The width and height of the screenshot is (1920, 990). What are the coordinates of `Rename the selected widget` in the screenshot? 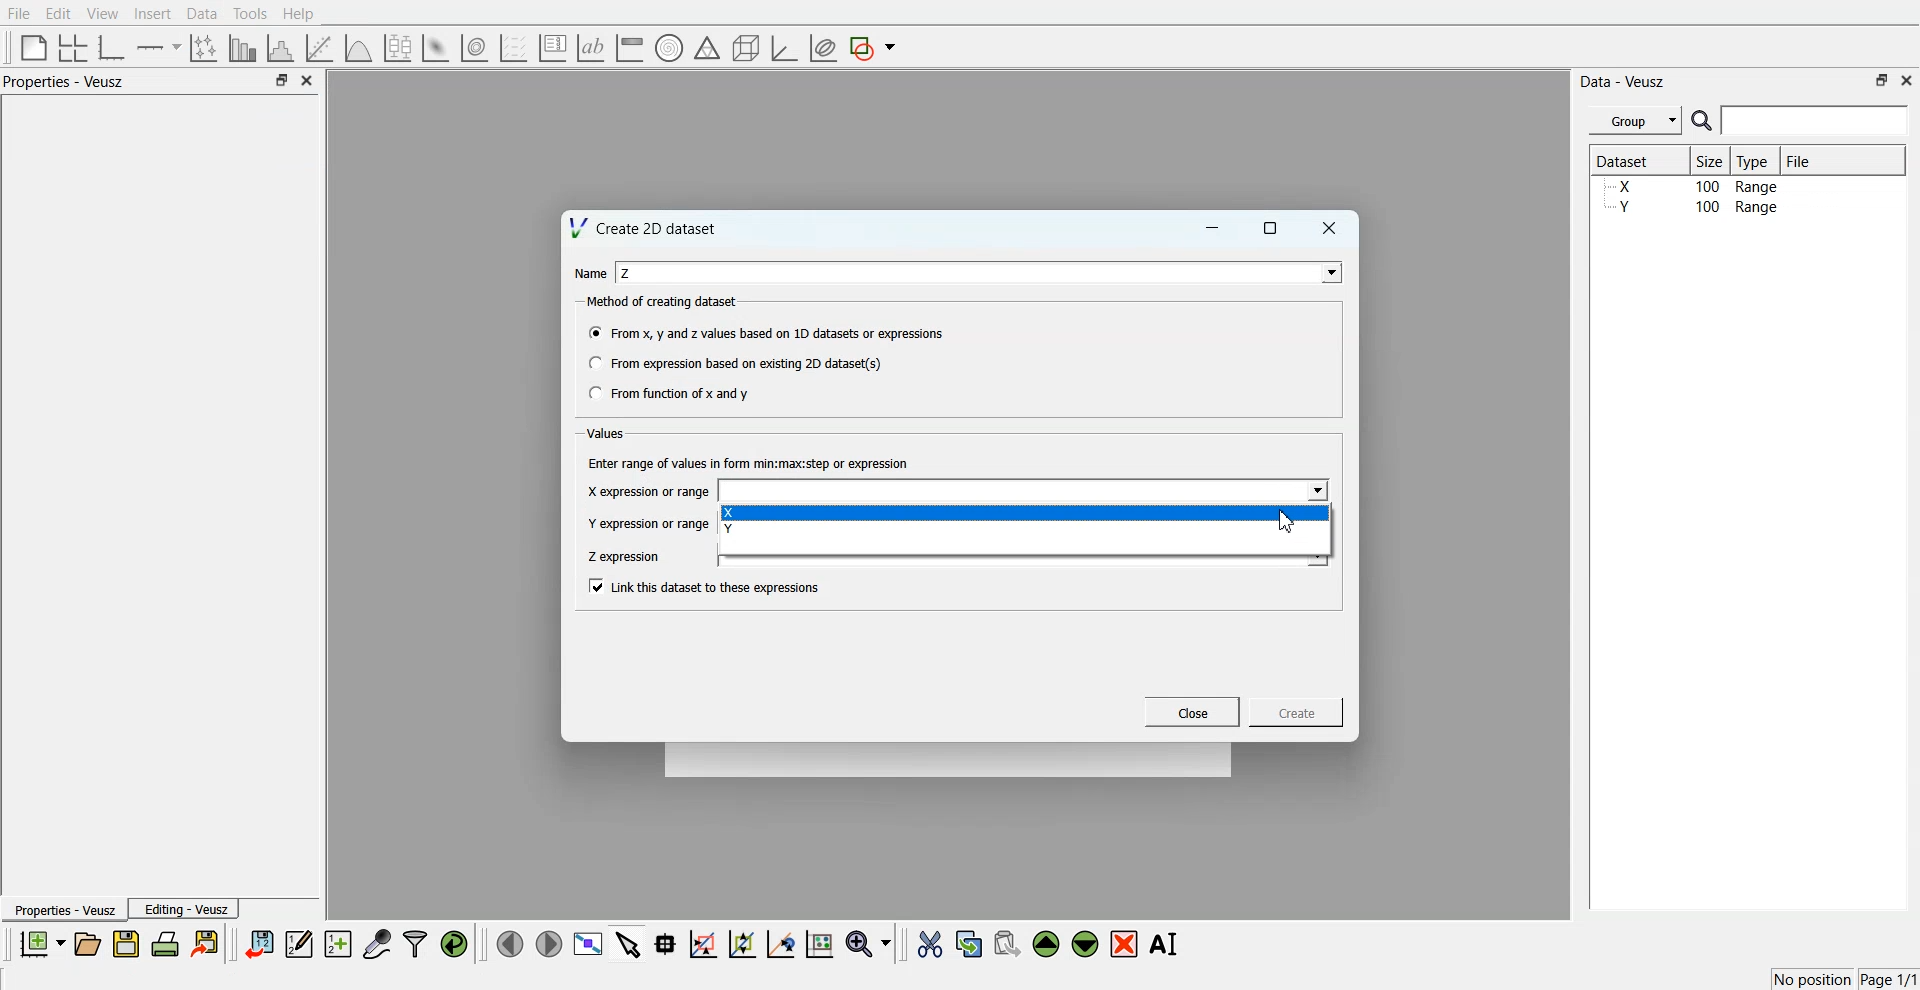 It's located at (1166, 944).